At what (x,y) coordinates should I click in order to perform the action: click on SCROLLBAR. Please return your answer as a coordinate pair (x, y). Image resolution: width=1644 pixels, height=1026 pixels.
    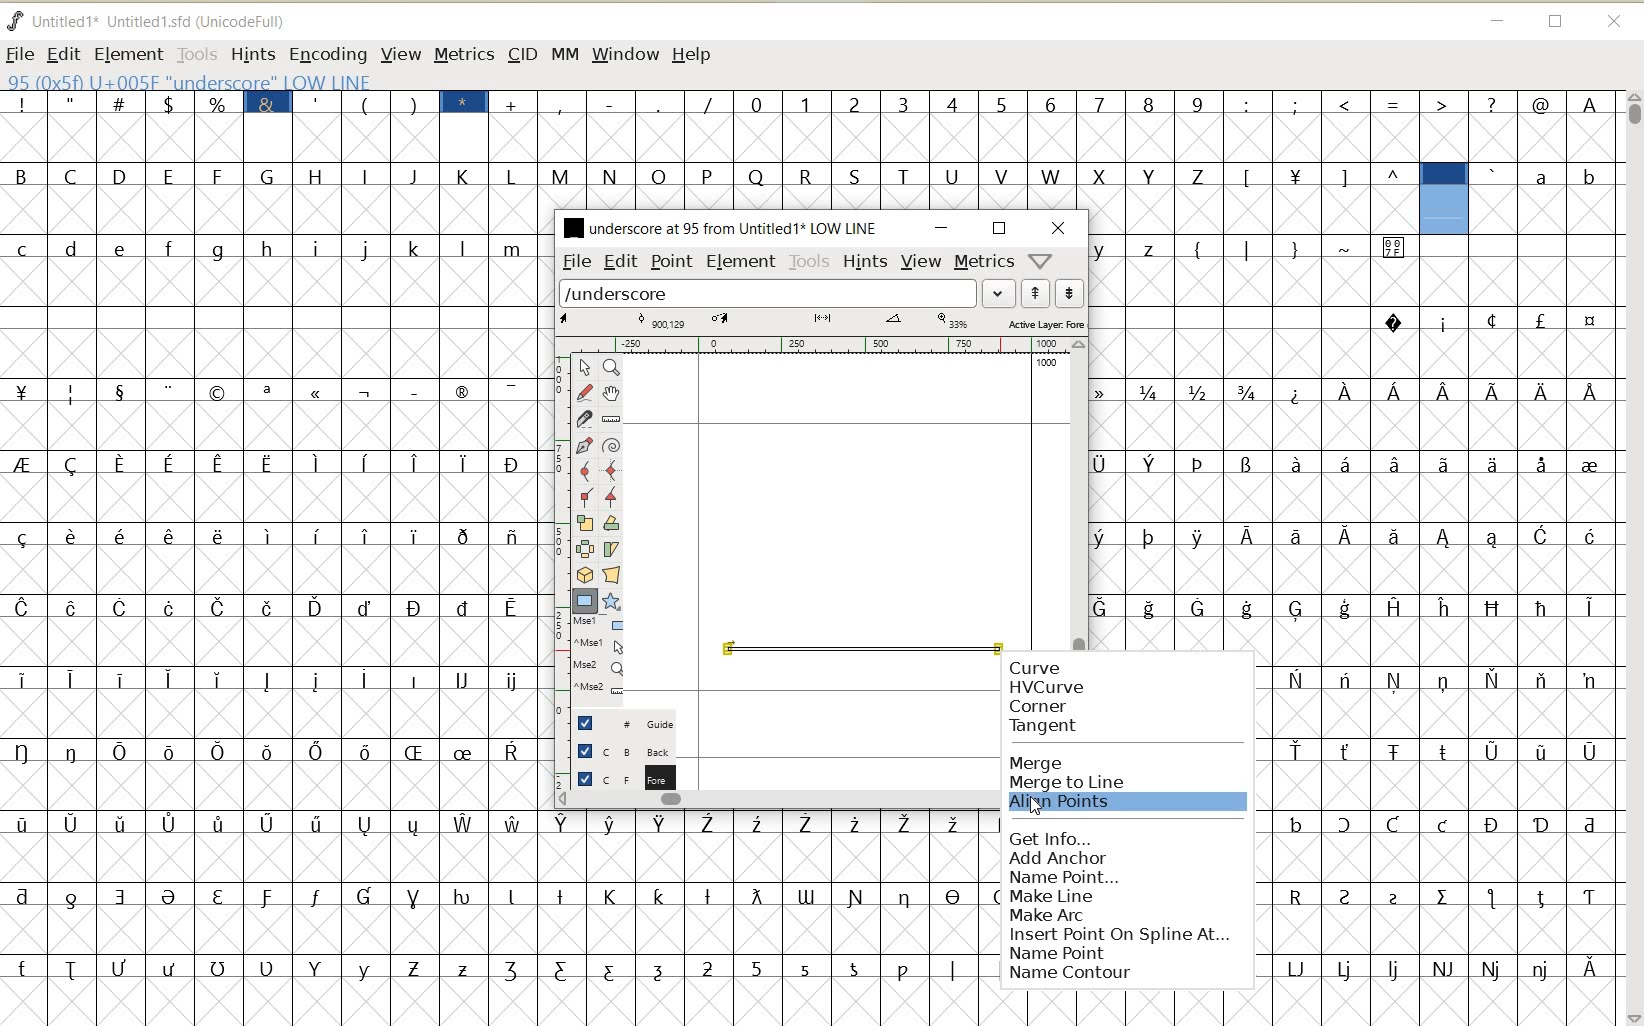
    Looking at the image, I should click on (1079, 494).